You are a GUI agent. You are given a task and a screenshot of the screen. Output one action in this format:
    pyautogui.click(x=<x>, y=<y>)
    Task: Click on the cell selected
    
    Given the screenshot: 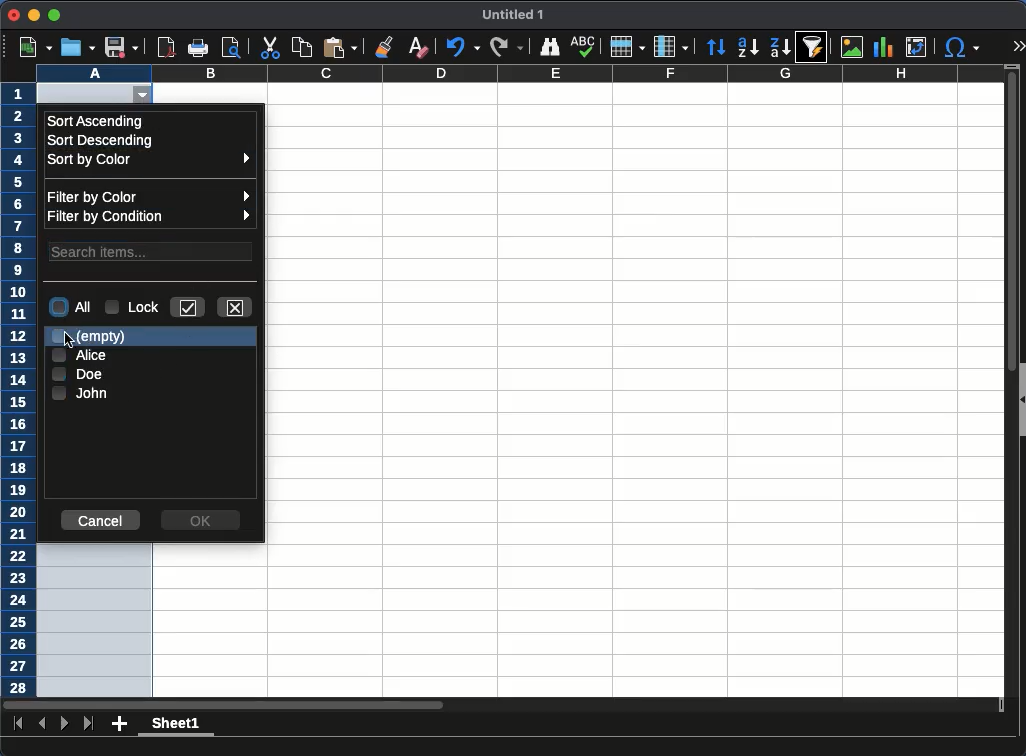 What is the action you would take?
    pyautogui.click(x=83, y=93)
    